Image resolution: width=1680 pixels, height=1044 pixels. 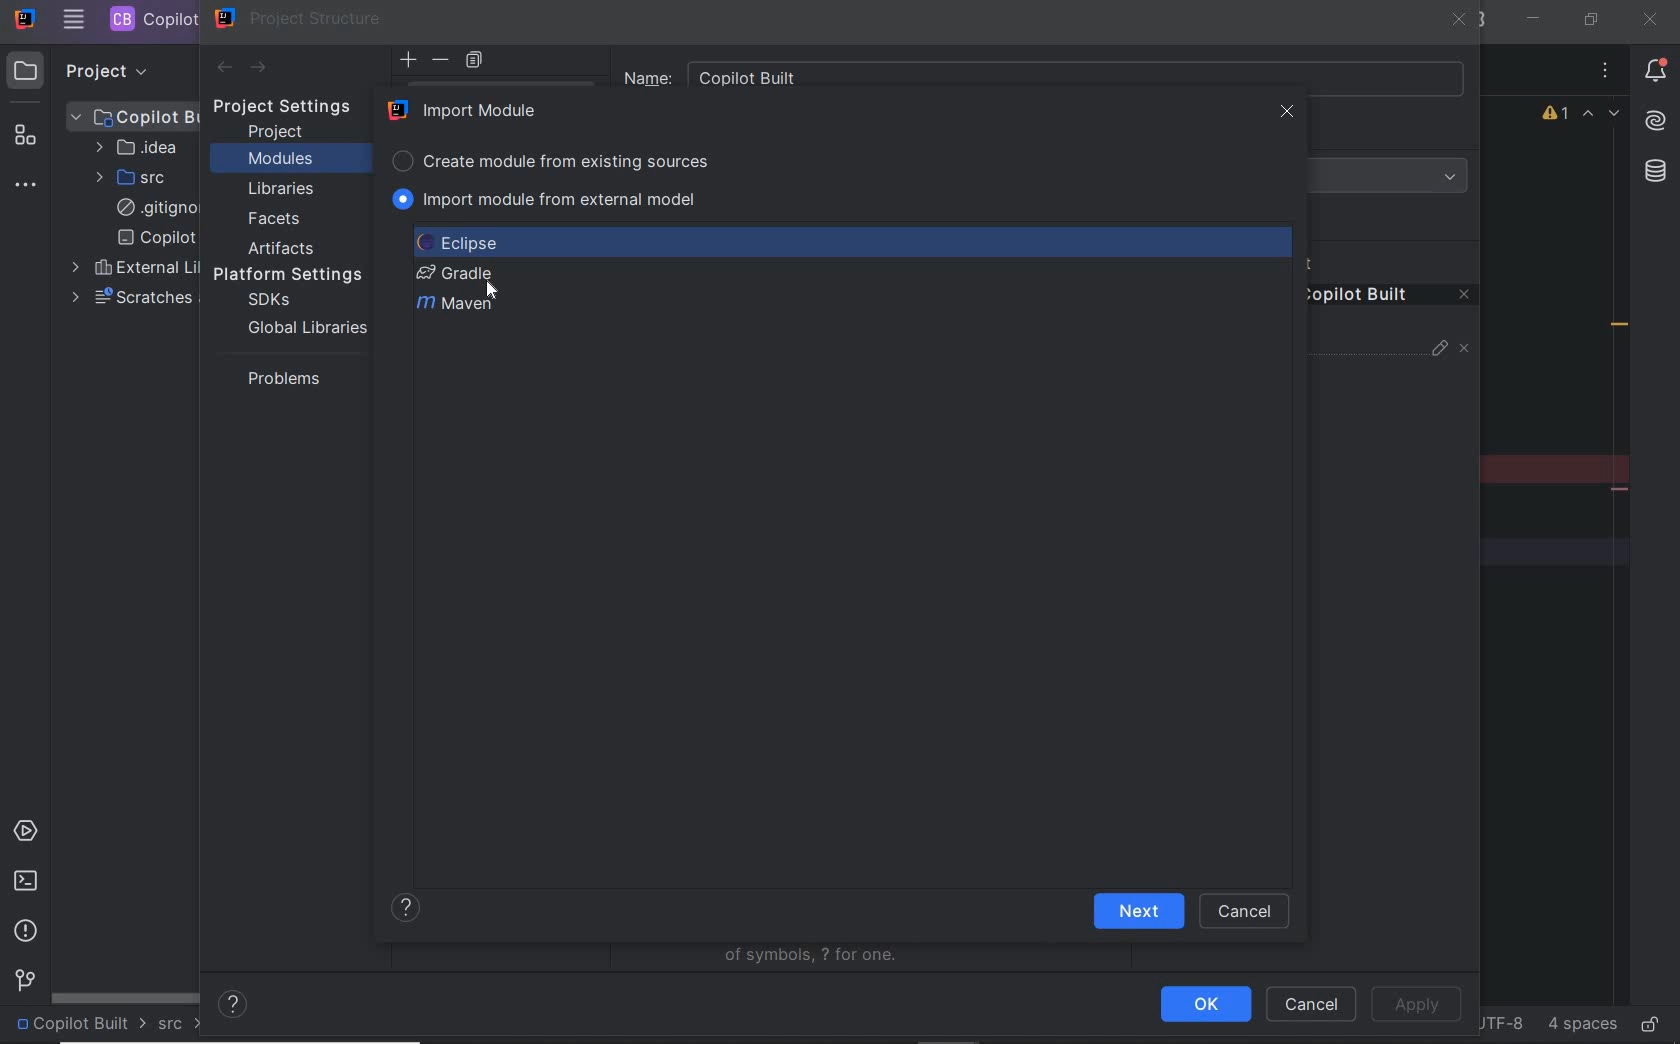 What do you see at coordinates (80, 1025) in the screenshot?
I see `project name` at bounding box center [80, 1025].